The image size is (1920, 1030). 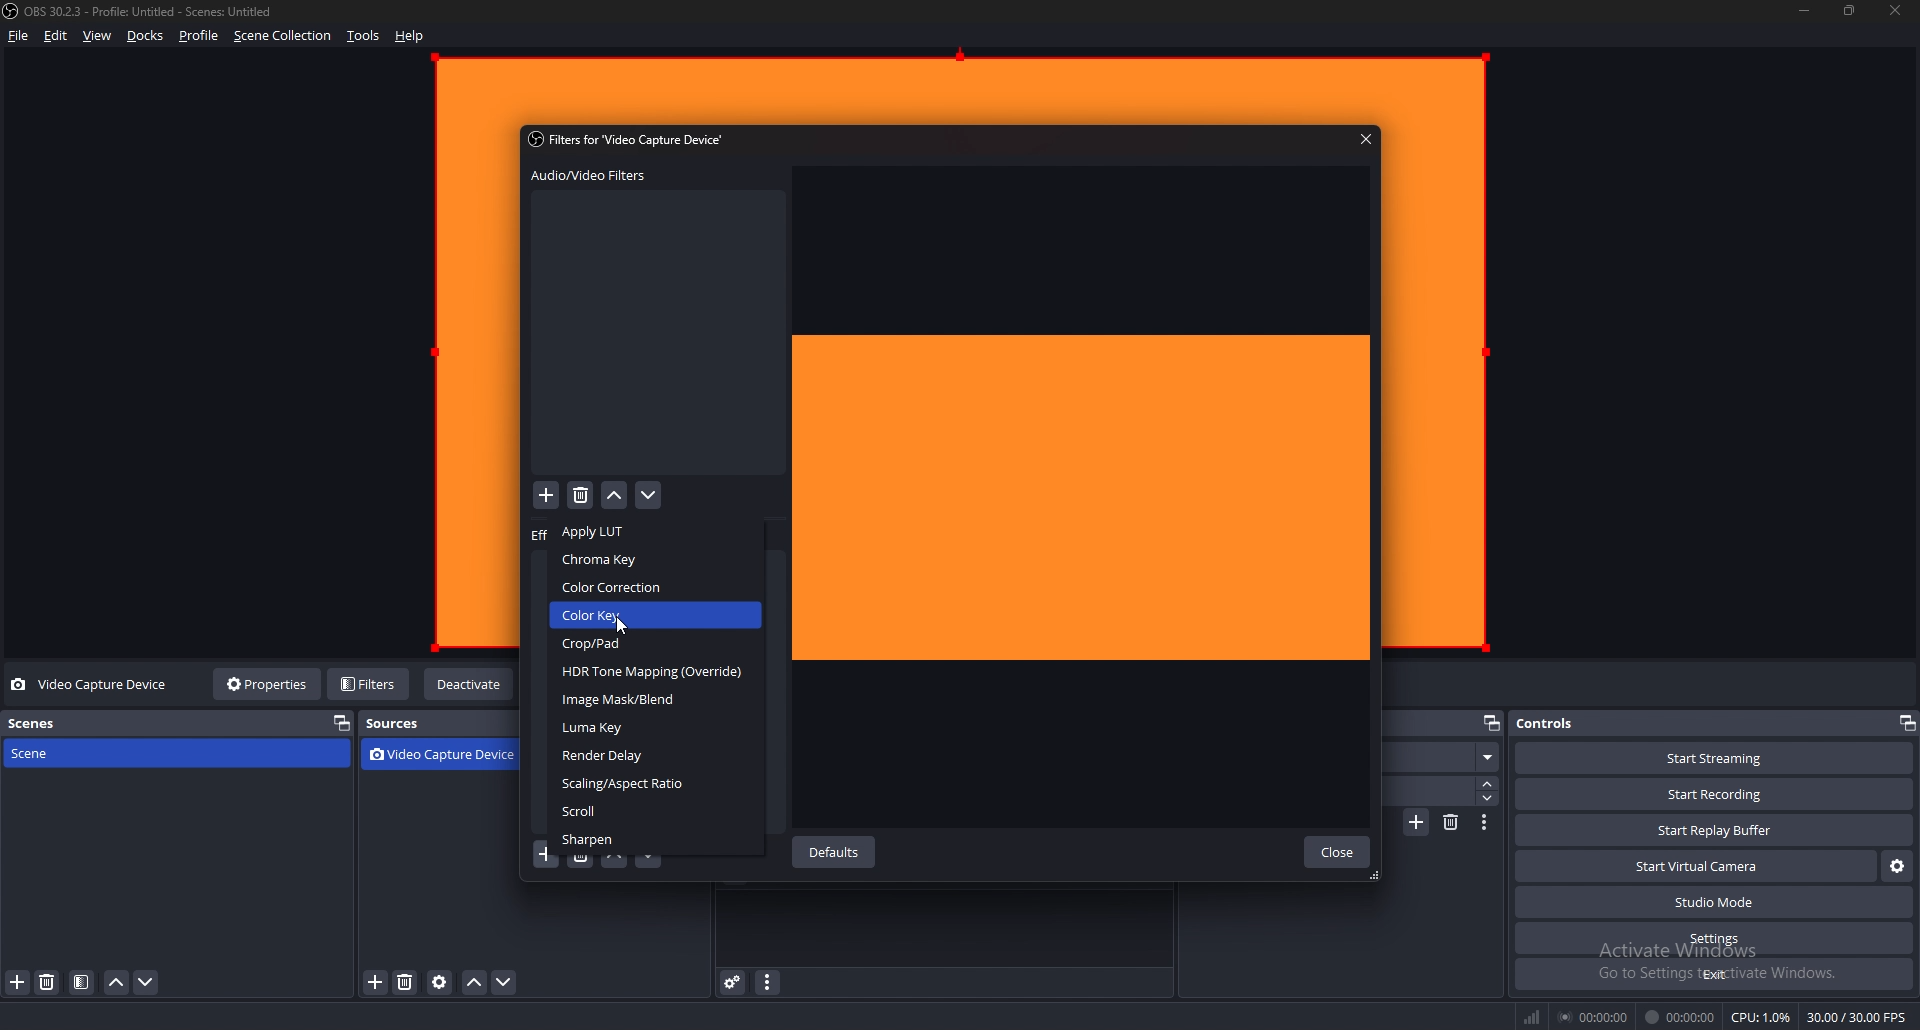 I want to click on add source, so click(x=377, y=983).